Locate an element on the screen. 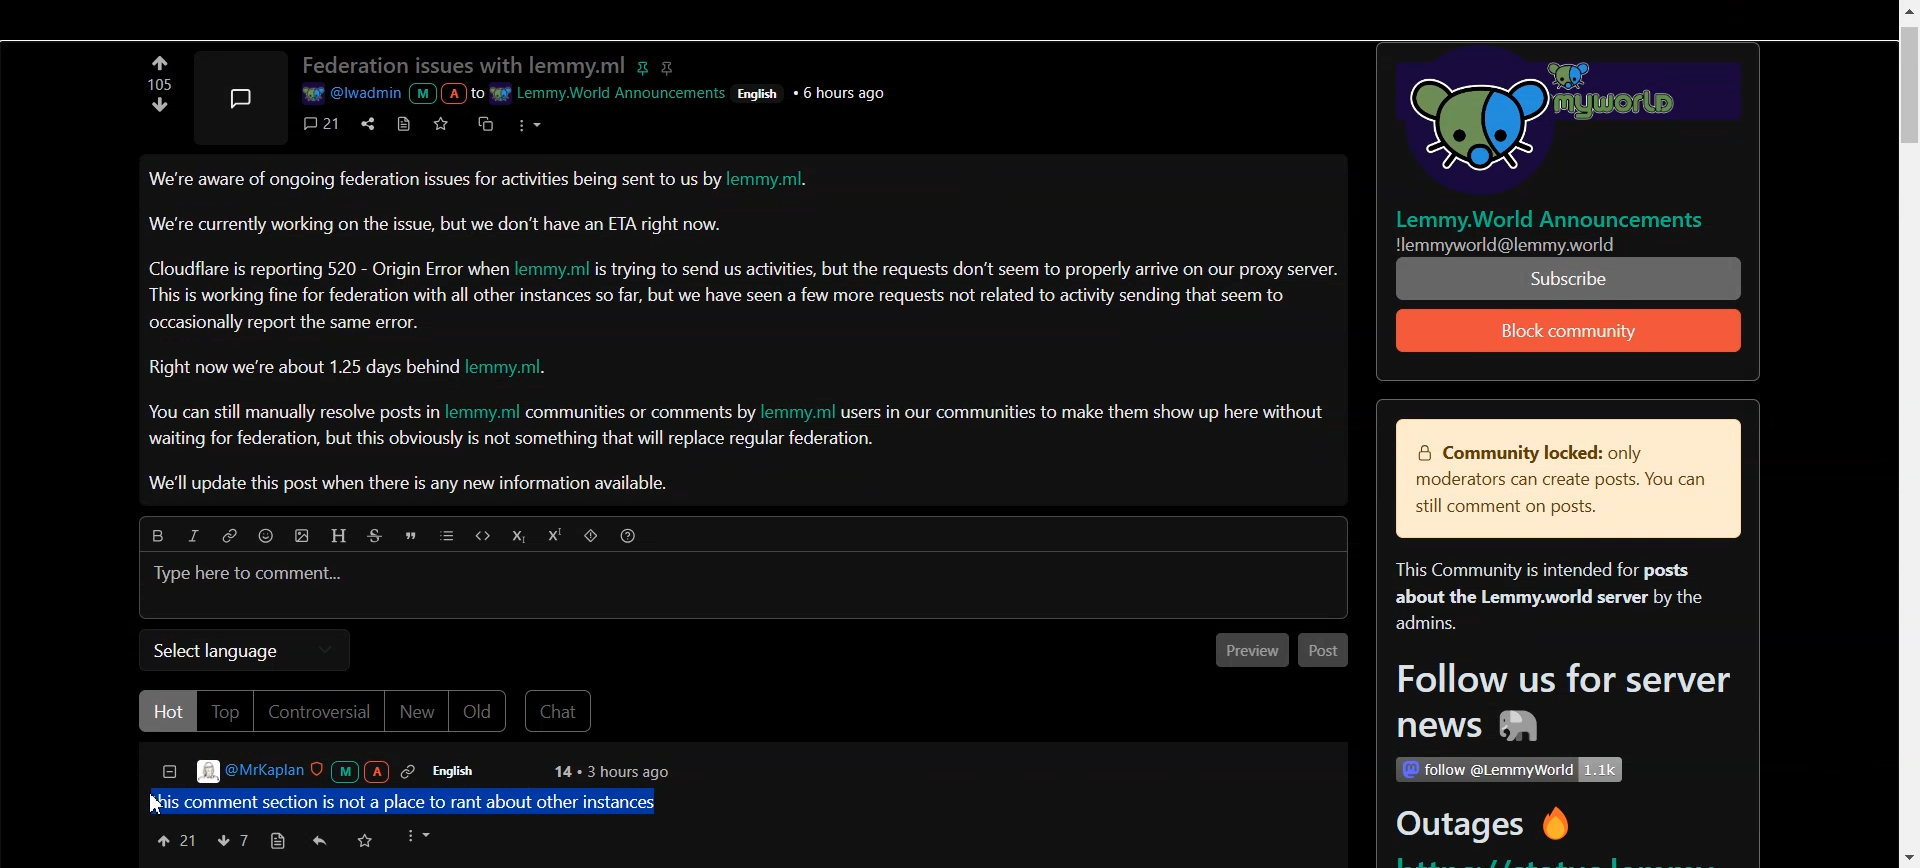  Federation issues with lemmy.ml is located at coordinates (464, 66).